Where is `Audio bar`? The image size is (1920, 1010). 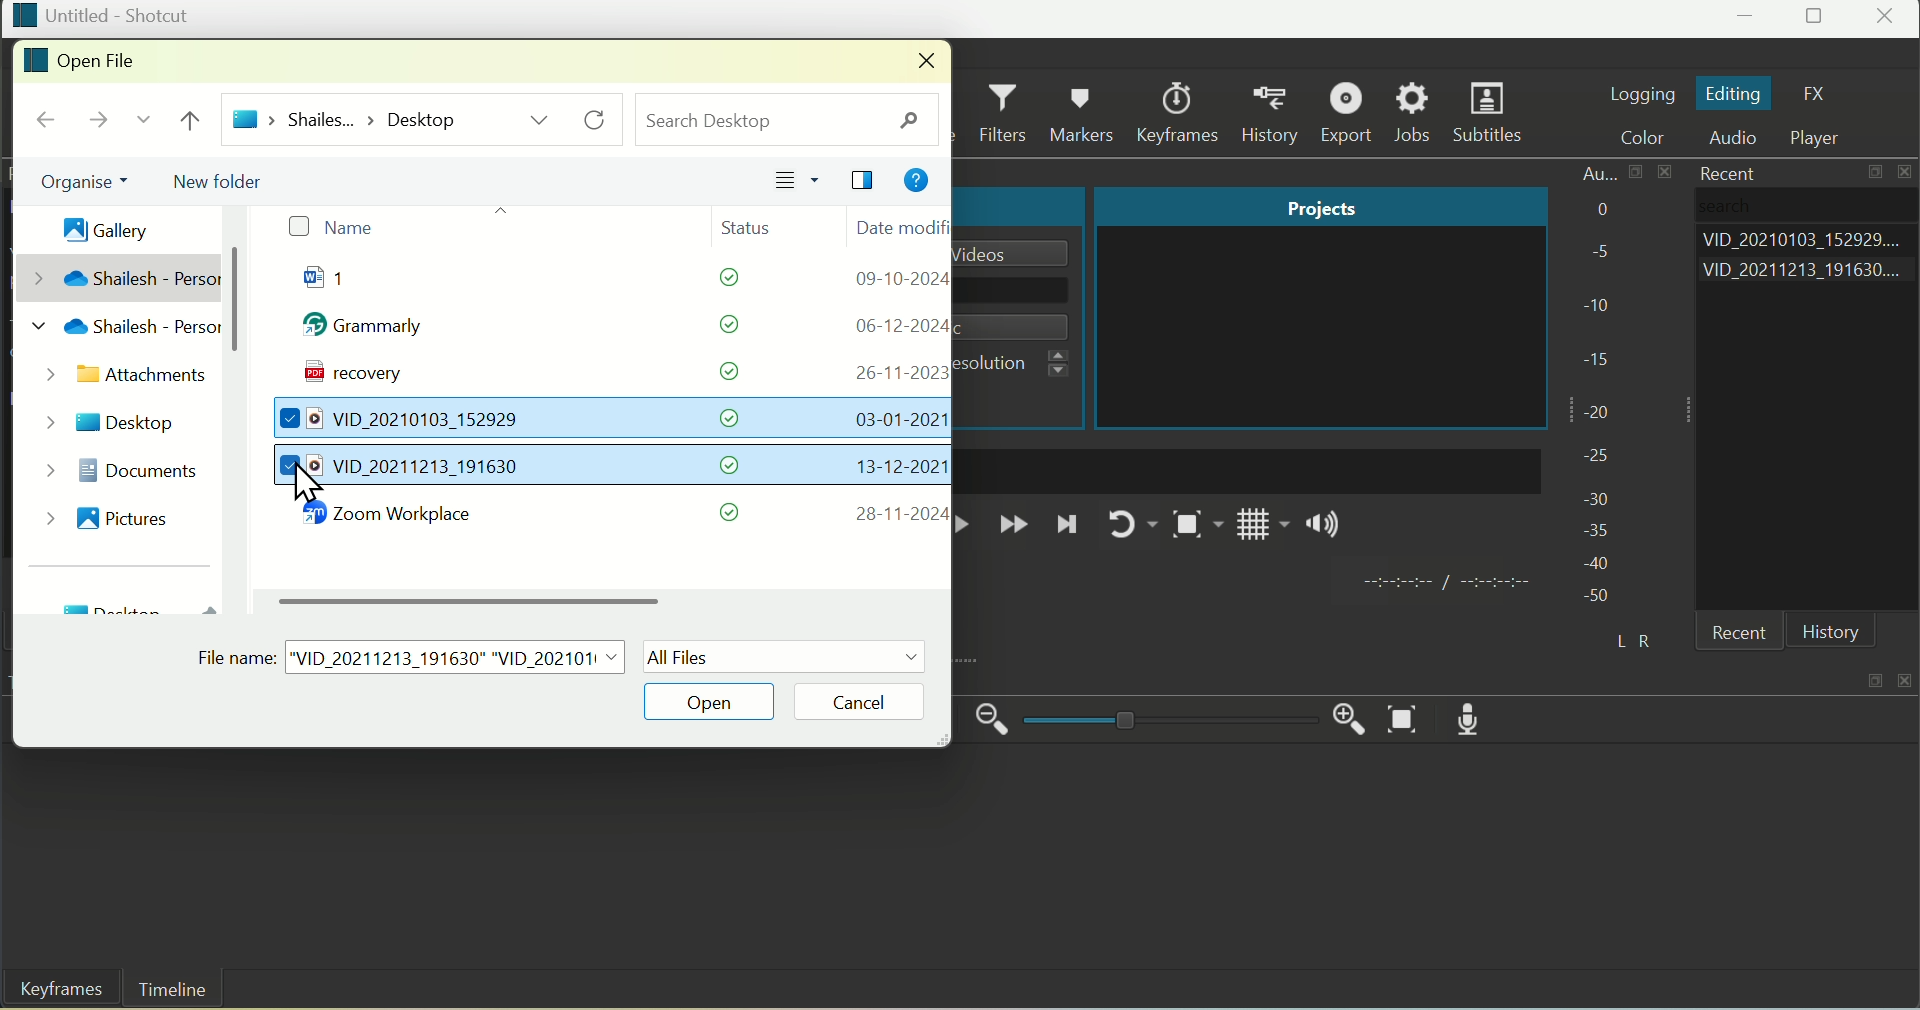
Audio bar is located at coordinates (1599, 385).